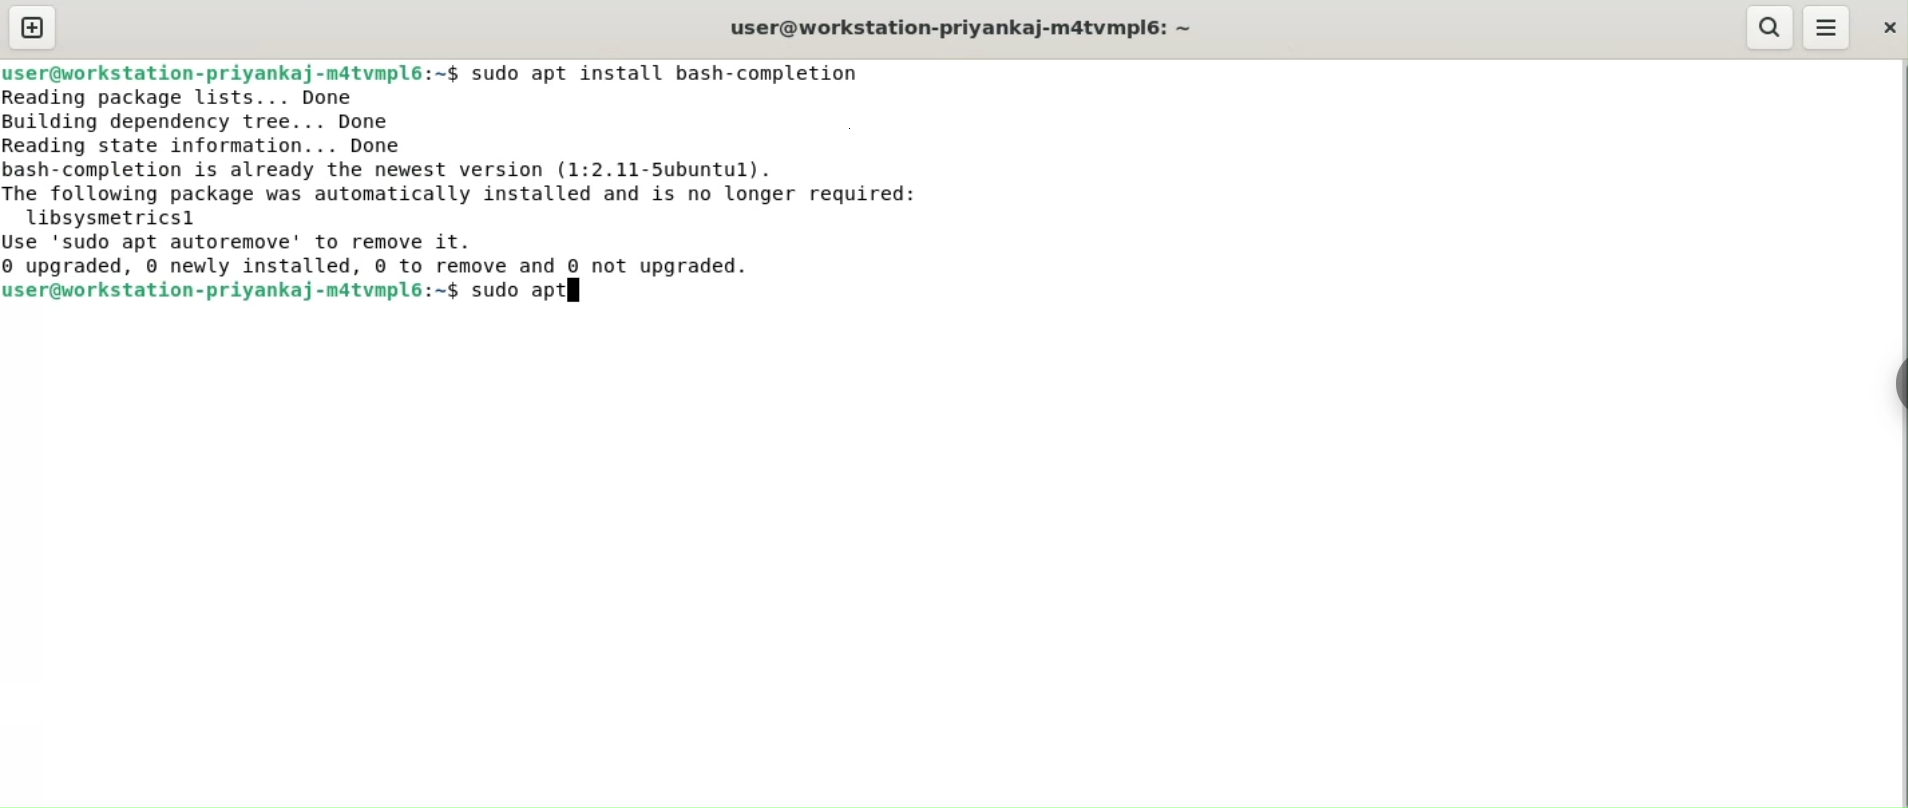 This screenshot has height=808, width=1908. Describe the element at coordinates (523, 295) in the screenshot. I see `$ sudo aptl]` at that location.